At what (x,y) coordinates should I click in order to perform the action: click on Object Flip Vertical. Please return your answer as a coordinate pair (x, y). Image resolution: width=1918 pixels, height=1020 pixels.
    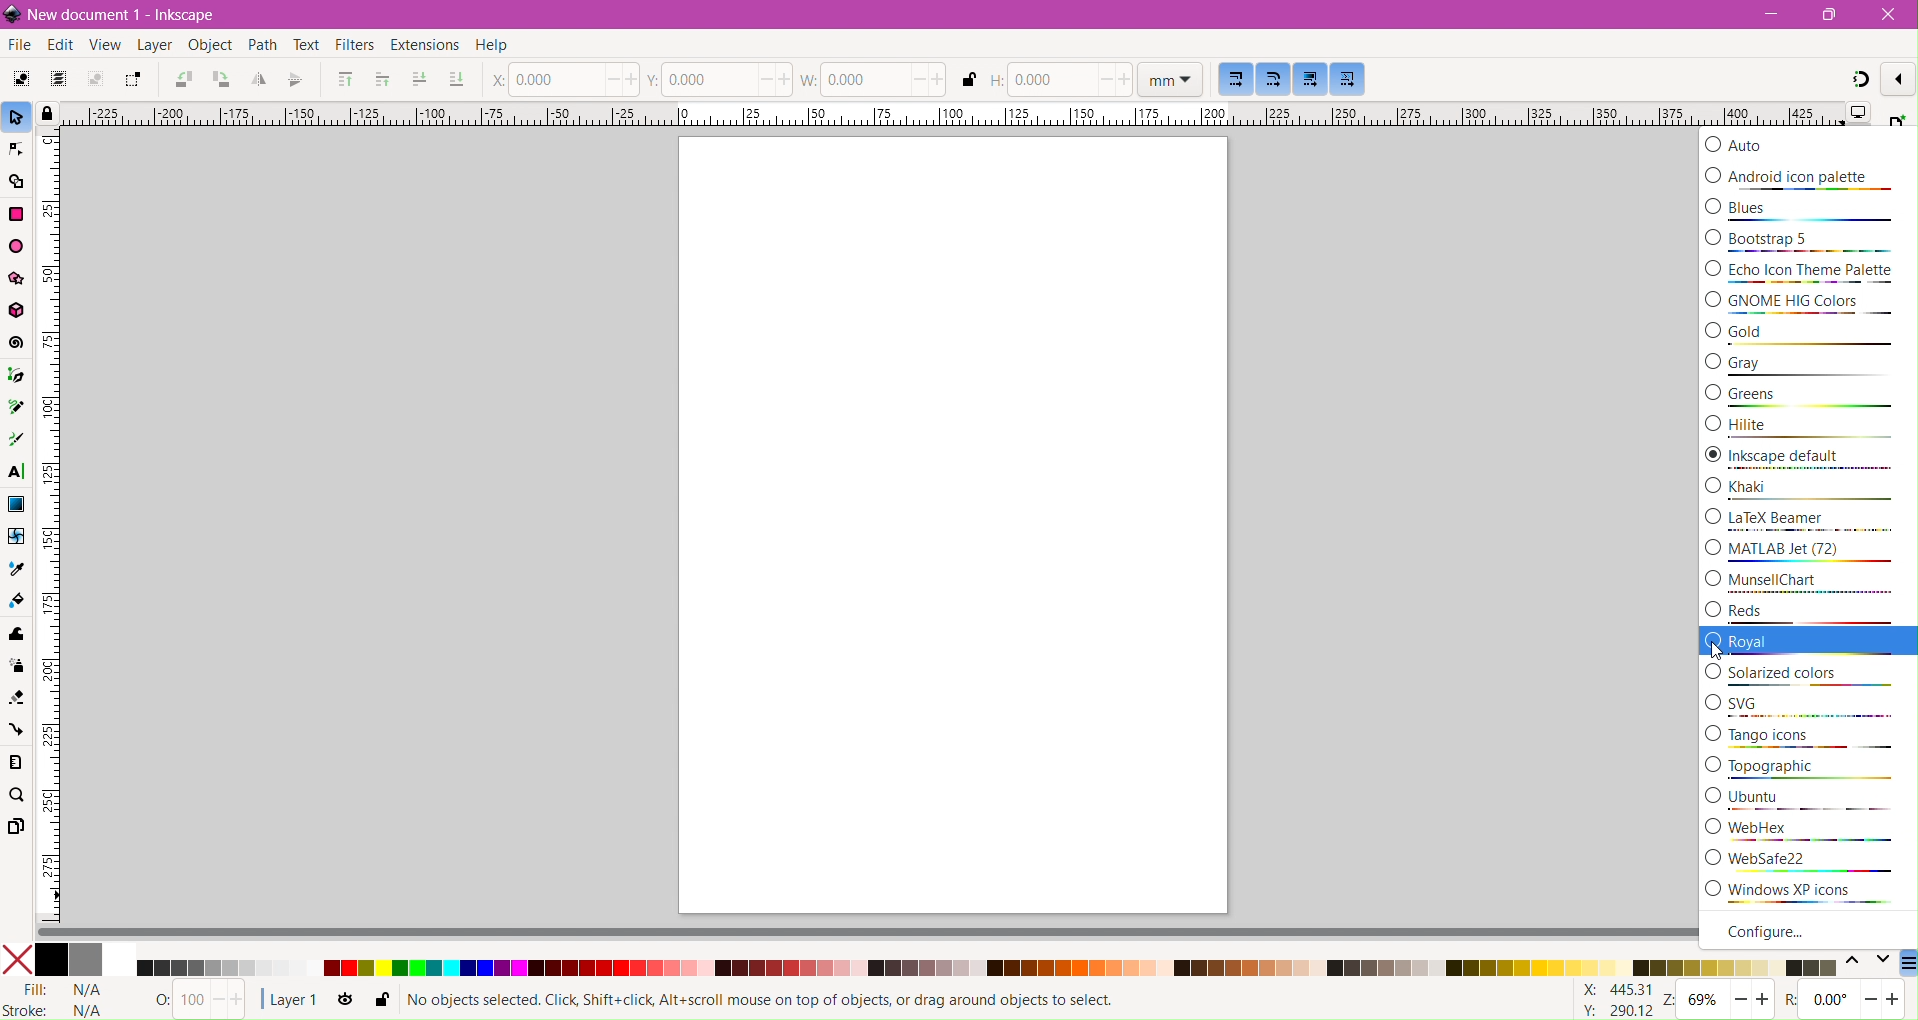
    Looking at the image, I should click on (295, 80).